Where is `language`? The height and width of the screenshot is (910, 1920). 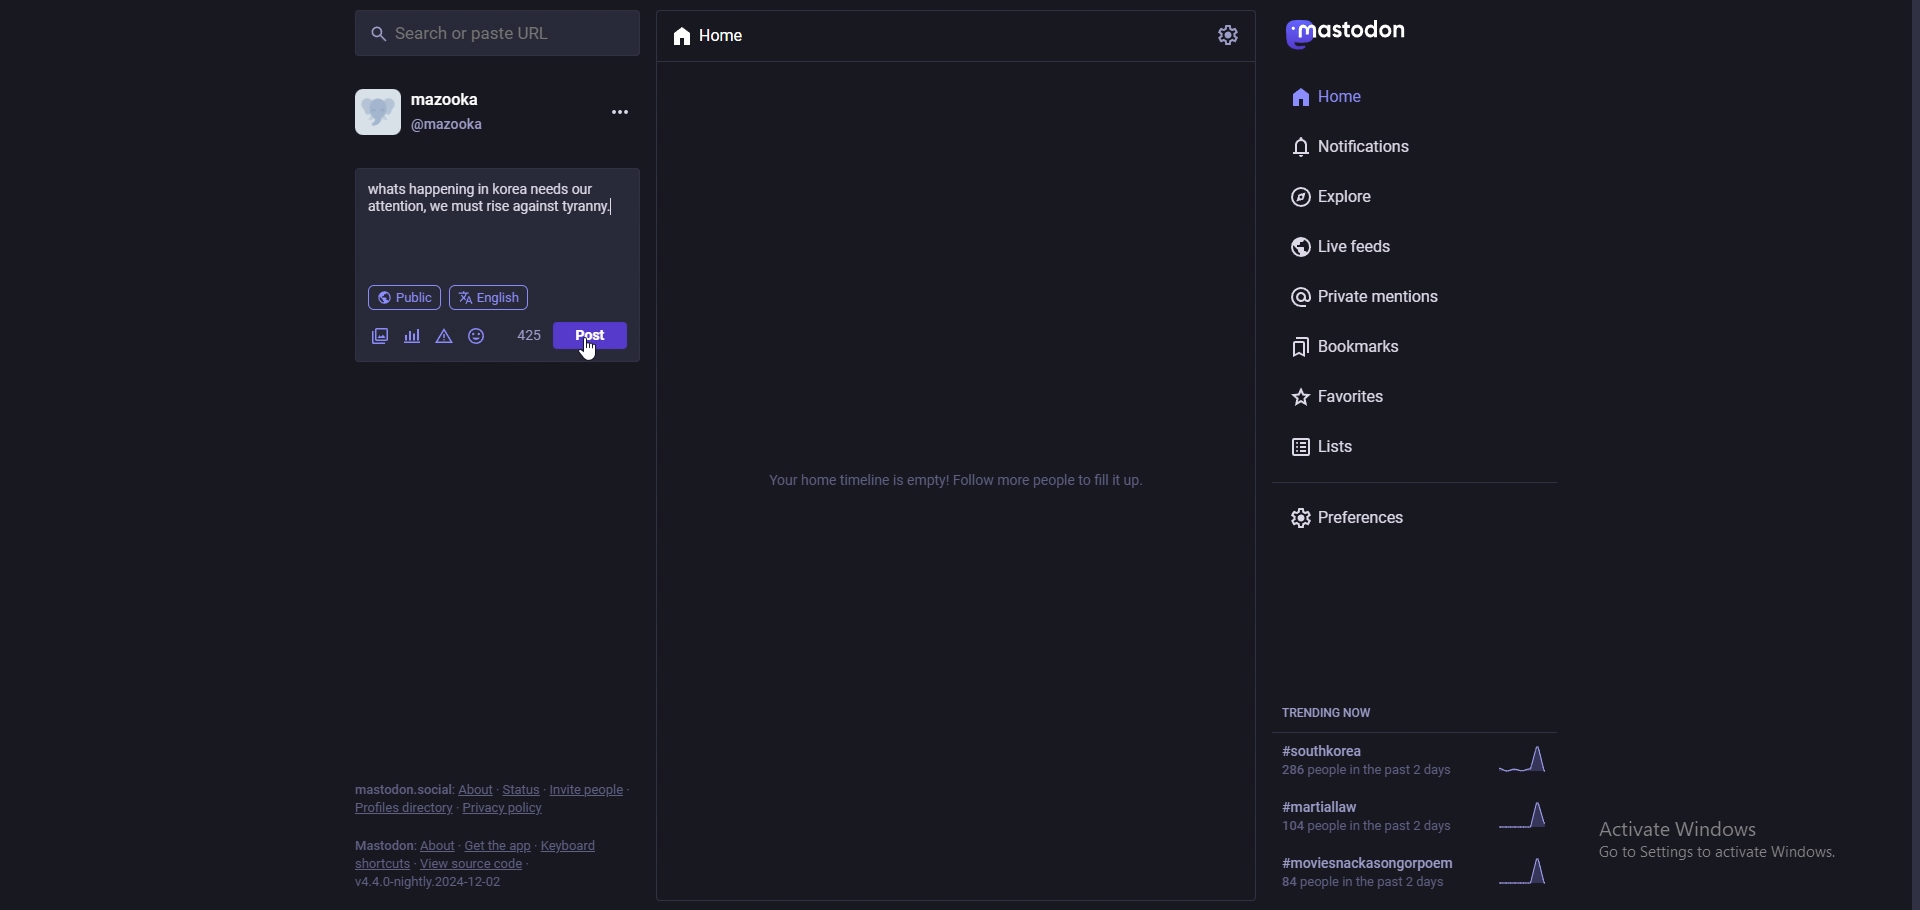
language is located at coordinates (490, 297).